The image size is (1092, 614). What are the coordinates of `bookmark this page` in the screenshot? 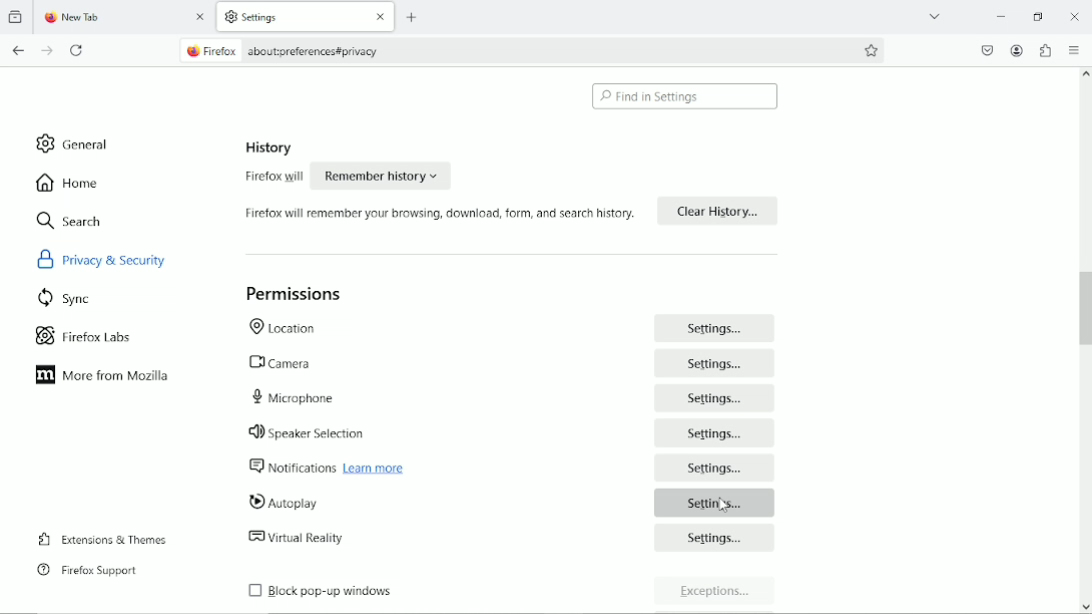 It's located at (872, 50).